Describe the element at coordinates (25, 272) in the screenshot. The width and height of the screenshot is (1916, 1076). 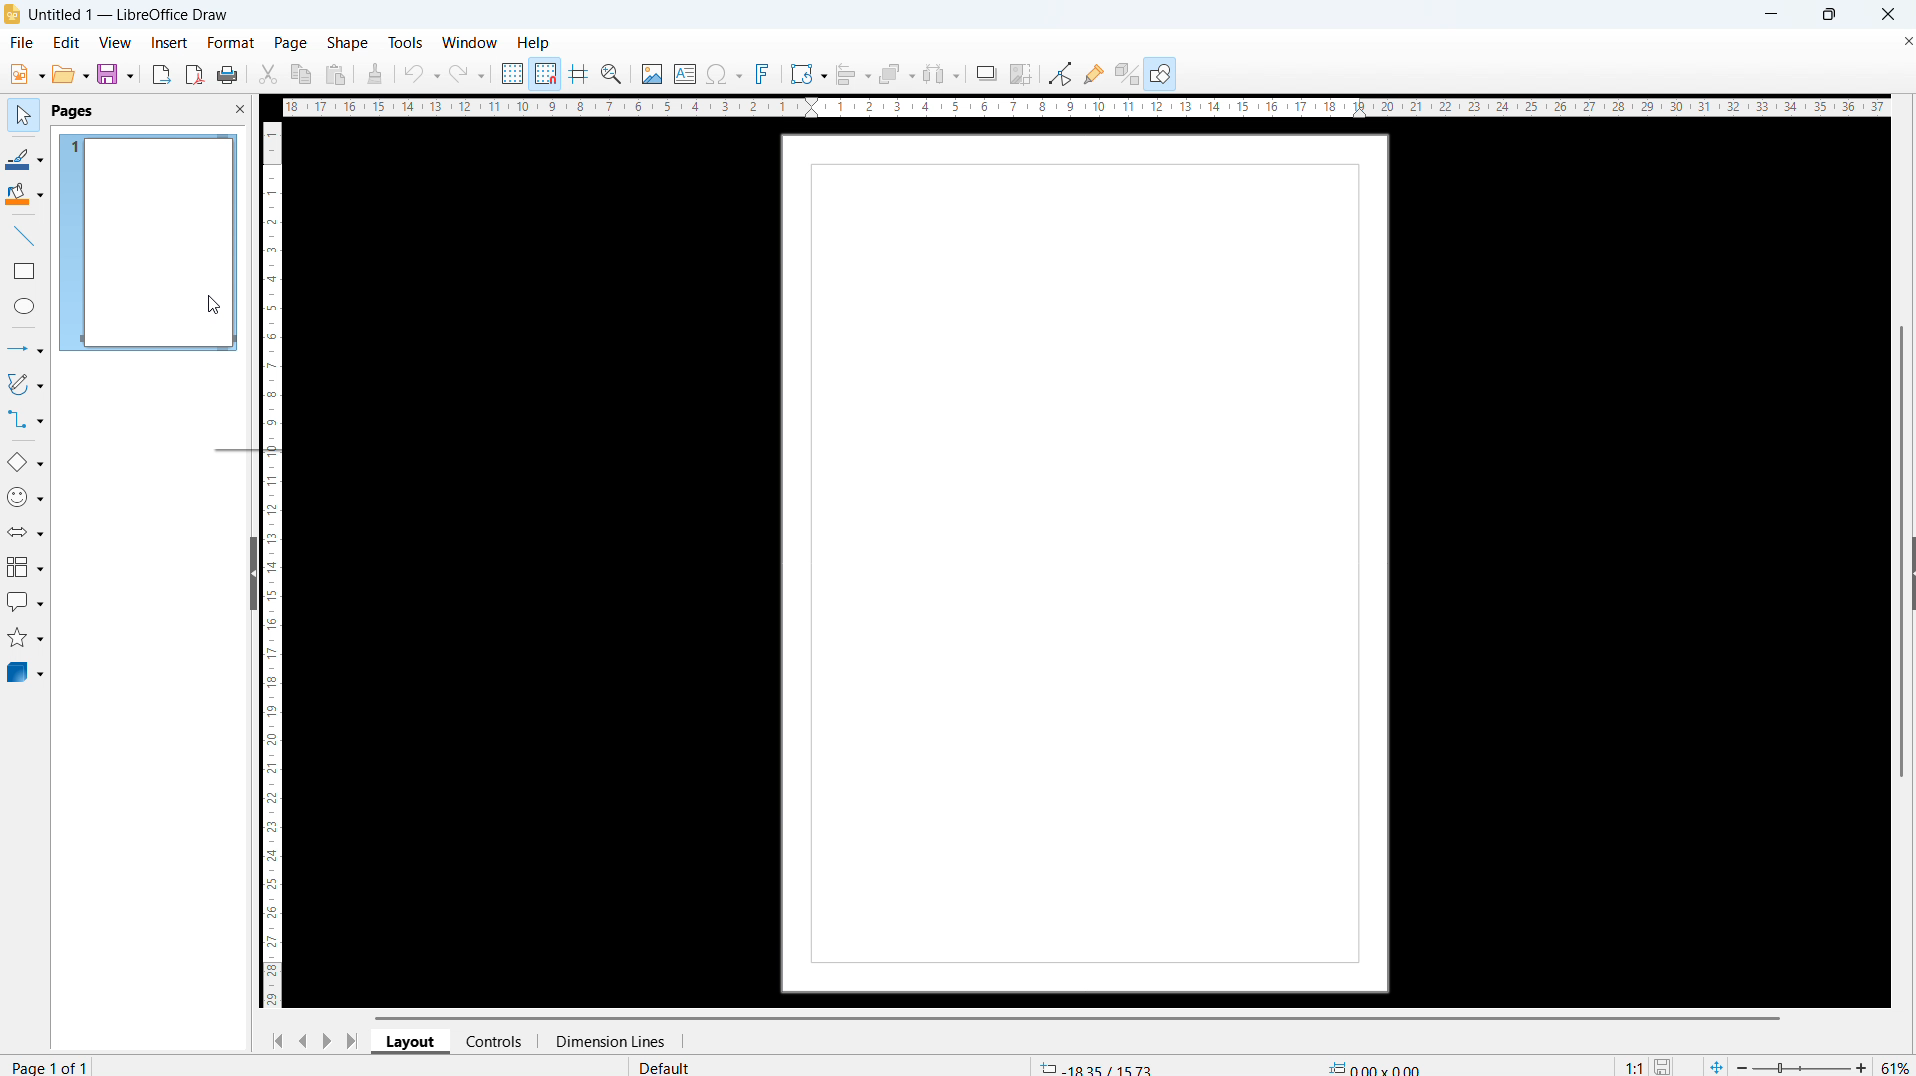
I see `rectangle` at that location.